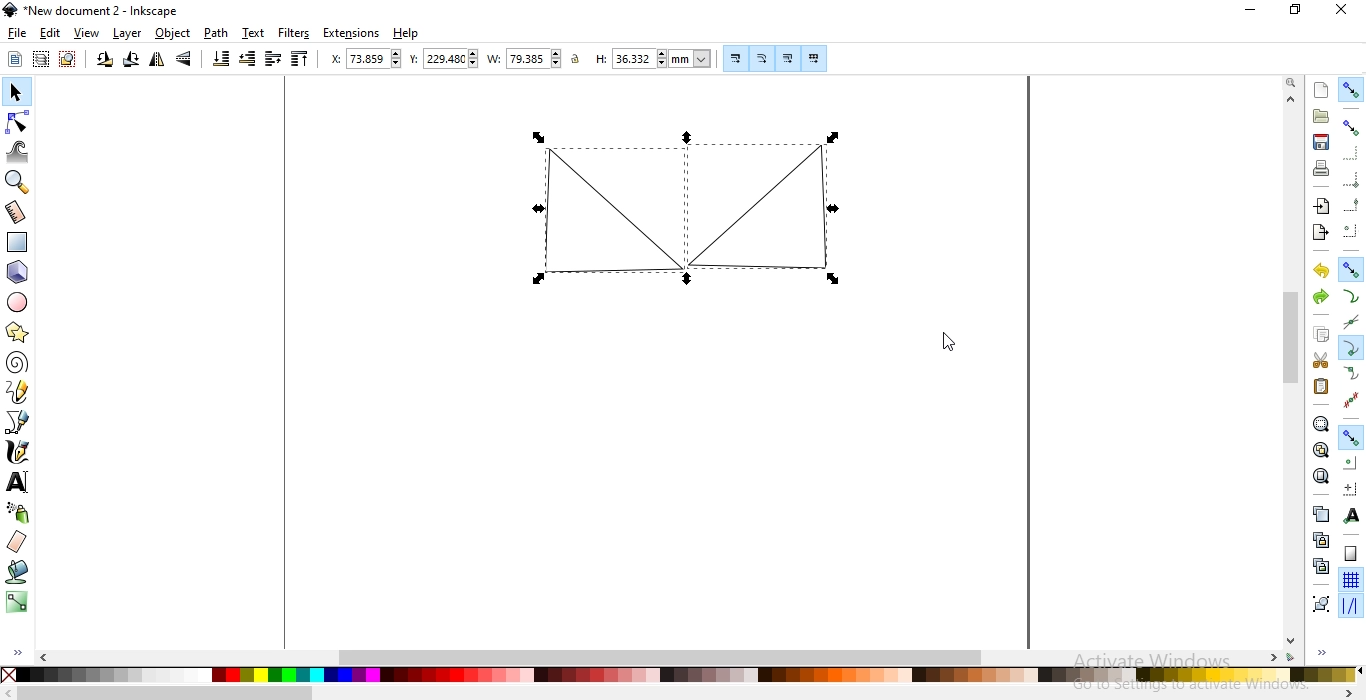 The image size is (1366, 700). Describe the element at coordinates (524, 58) in the screenshot. I see `width of selection` at that location.